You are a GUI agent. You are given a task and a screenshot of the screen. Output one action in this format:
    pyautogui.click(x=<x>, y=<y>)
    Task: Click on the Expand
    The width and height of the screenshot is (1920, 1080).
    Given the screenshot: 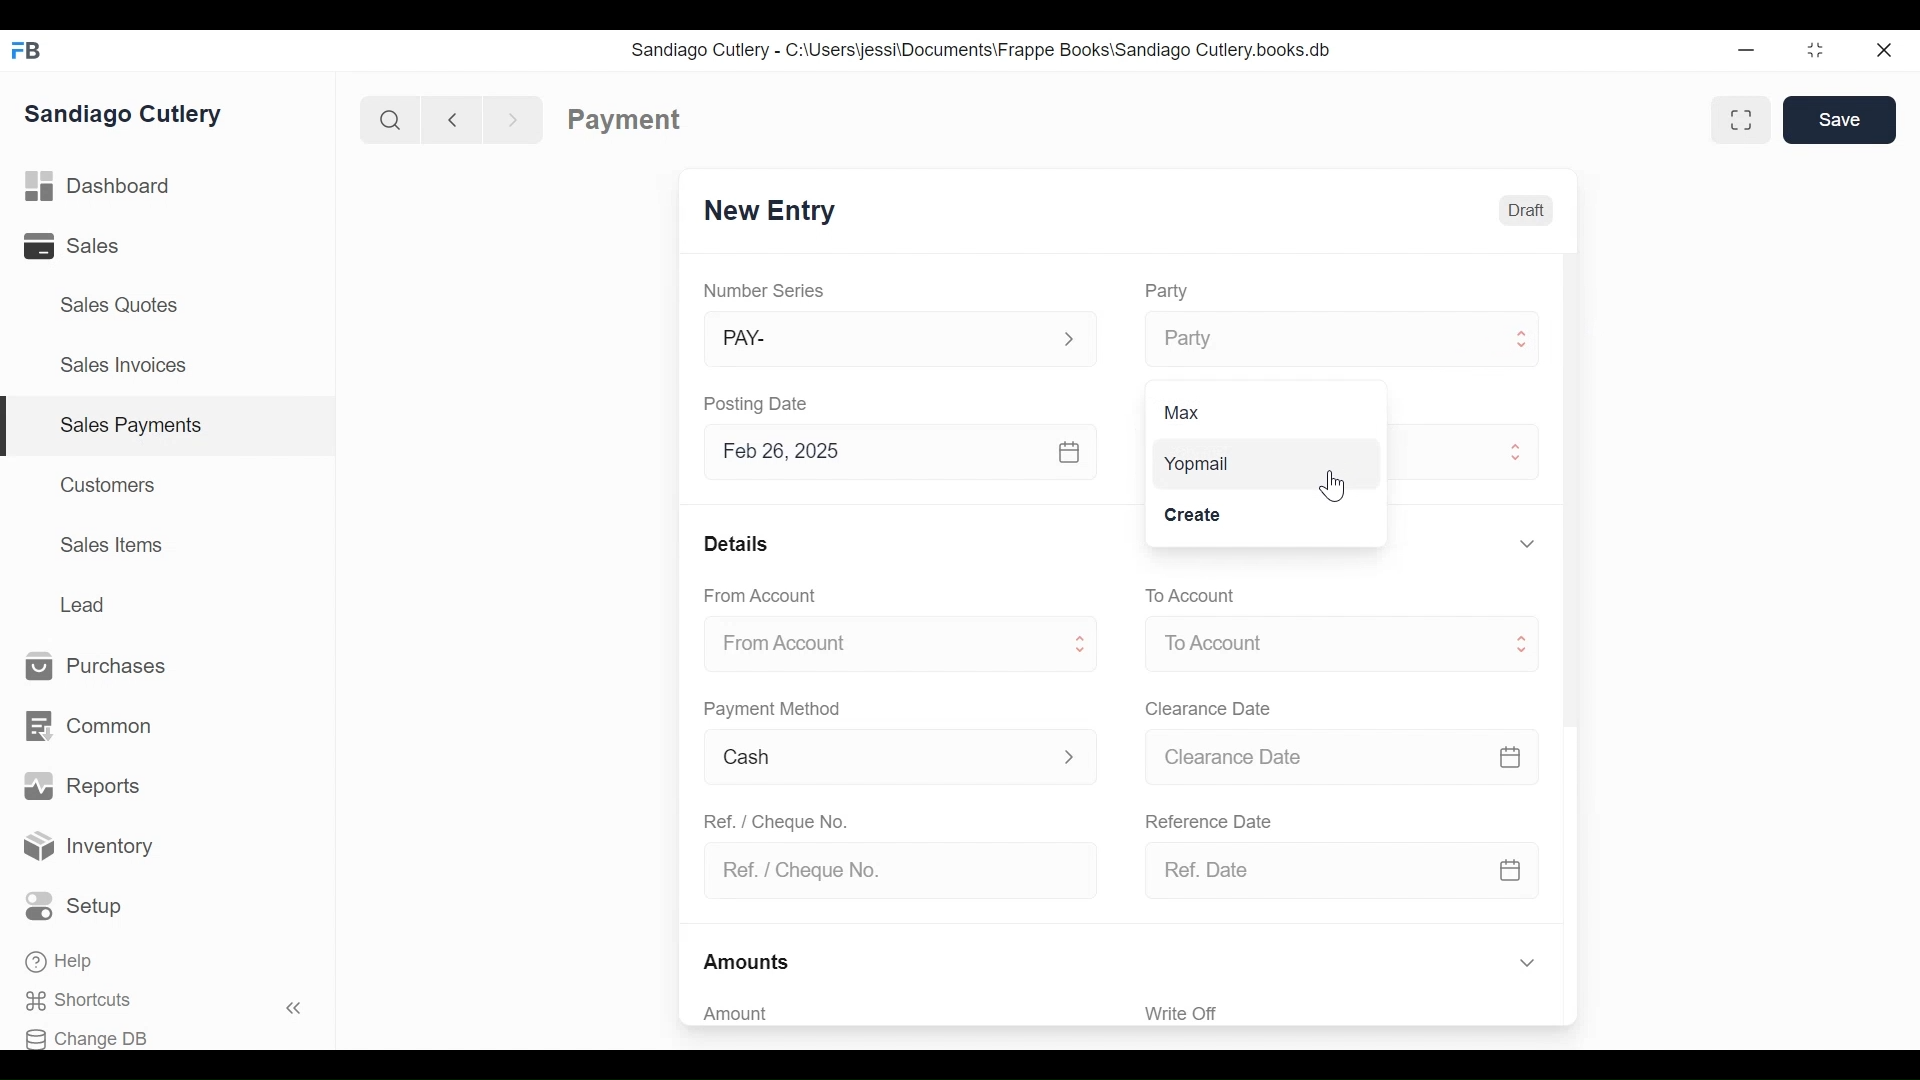 What is the action you would take?
    pyautogui.click(x=1083, y=646)
    